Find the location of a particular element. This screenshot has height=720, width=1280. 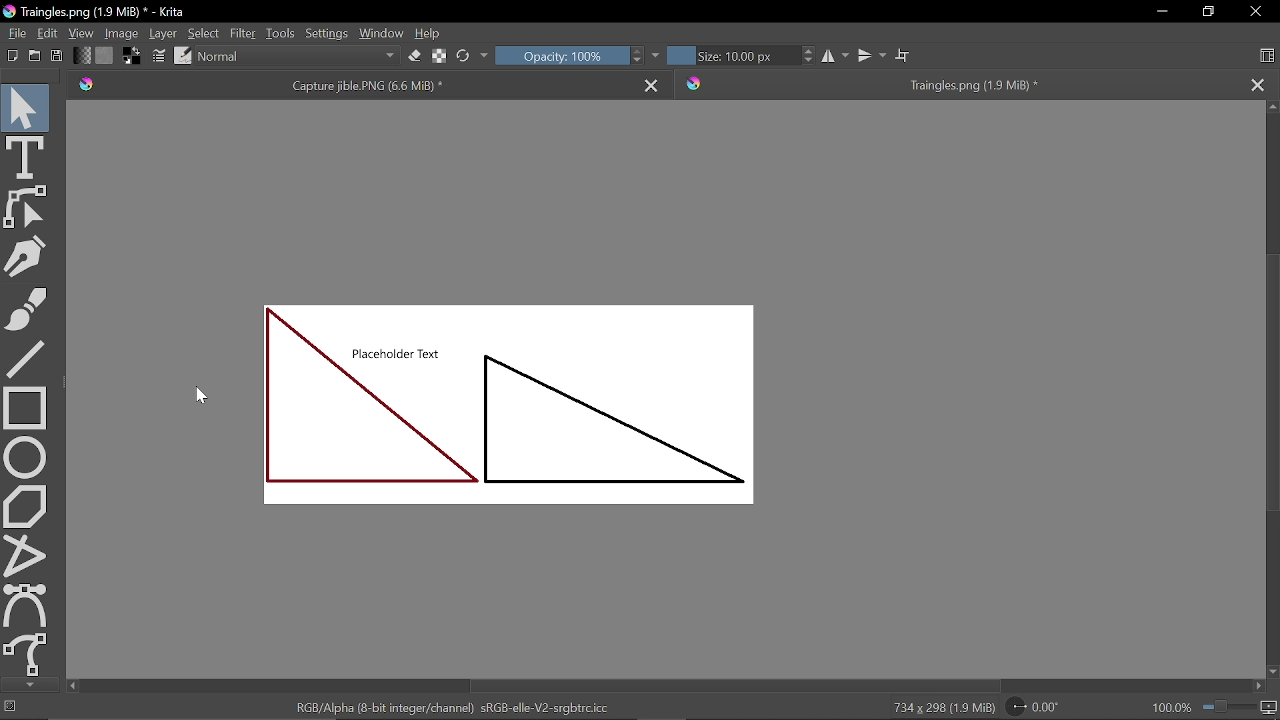

Zoom is located at coordinates (1240, 709).